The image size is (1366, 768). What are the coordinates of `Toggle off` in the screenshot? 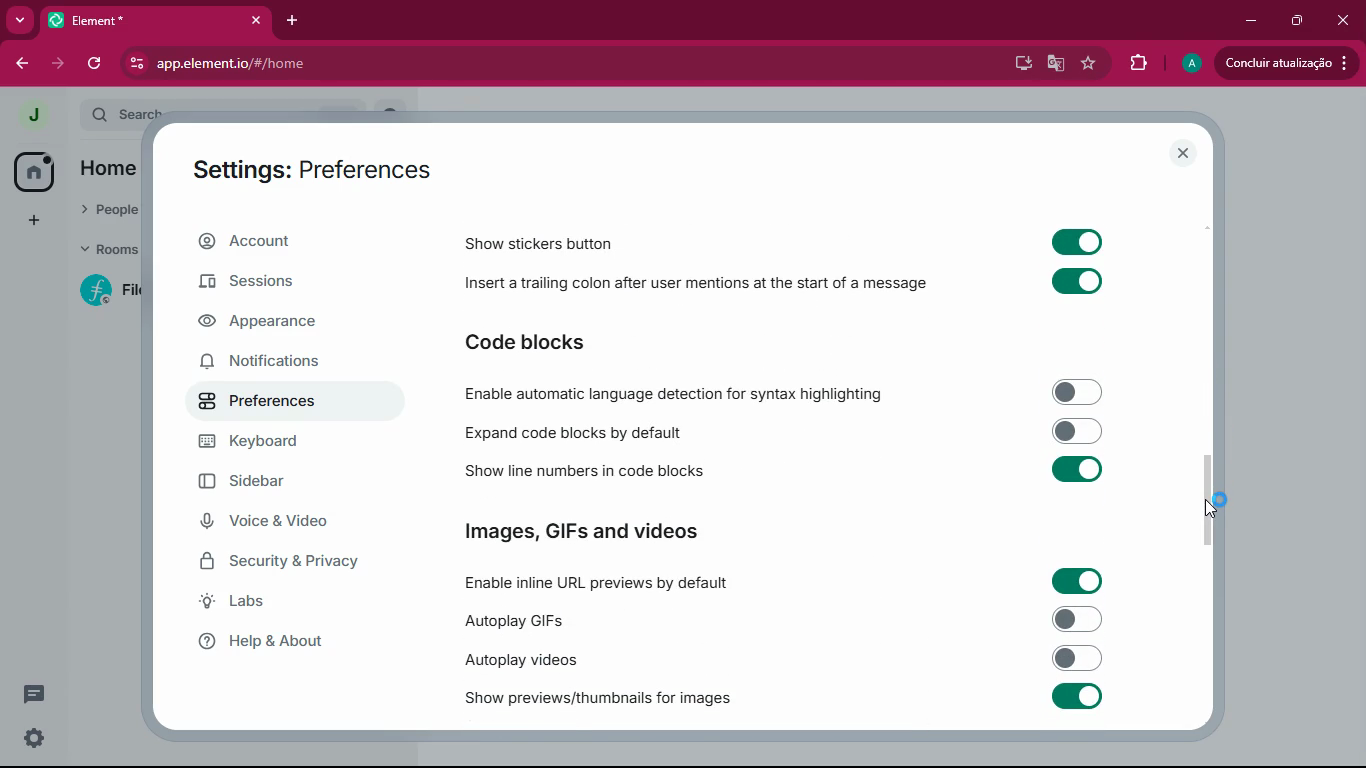 It's located at (1078, 430).